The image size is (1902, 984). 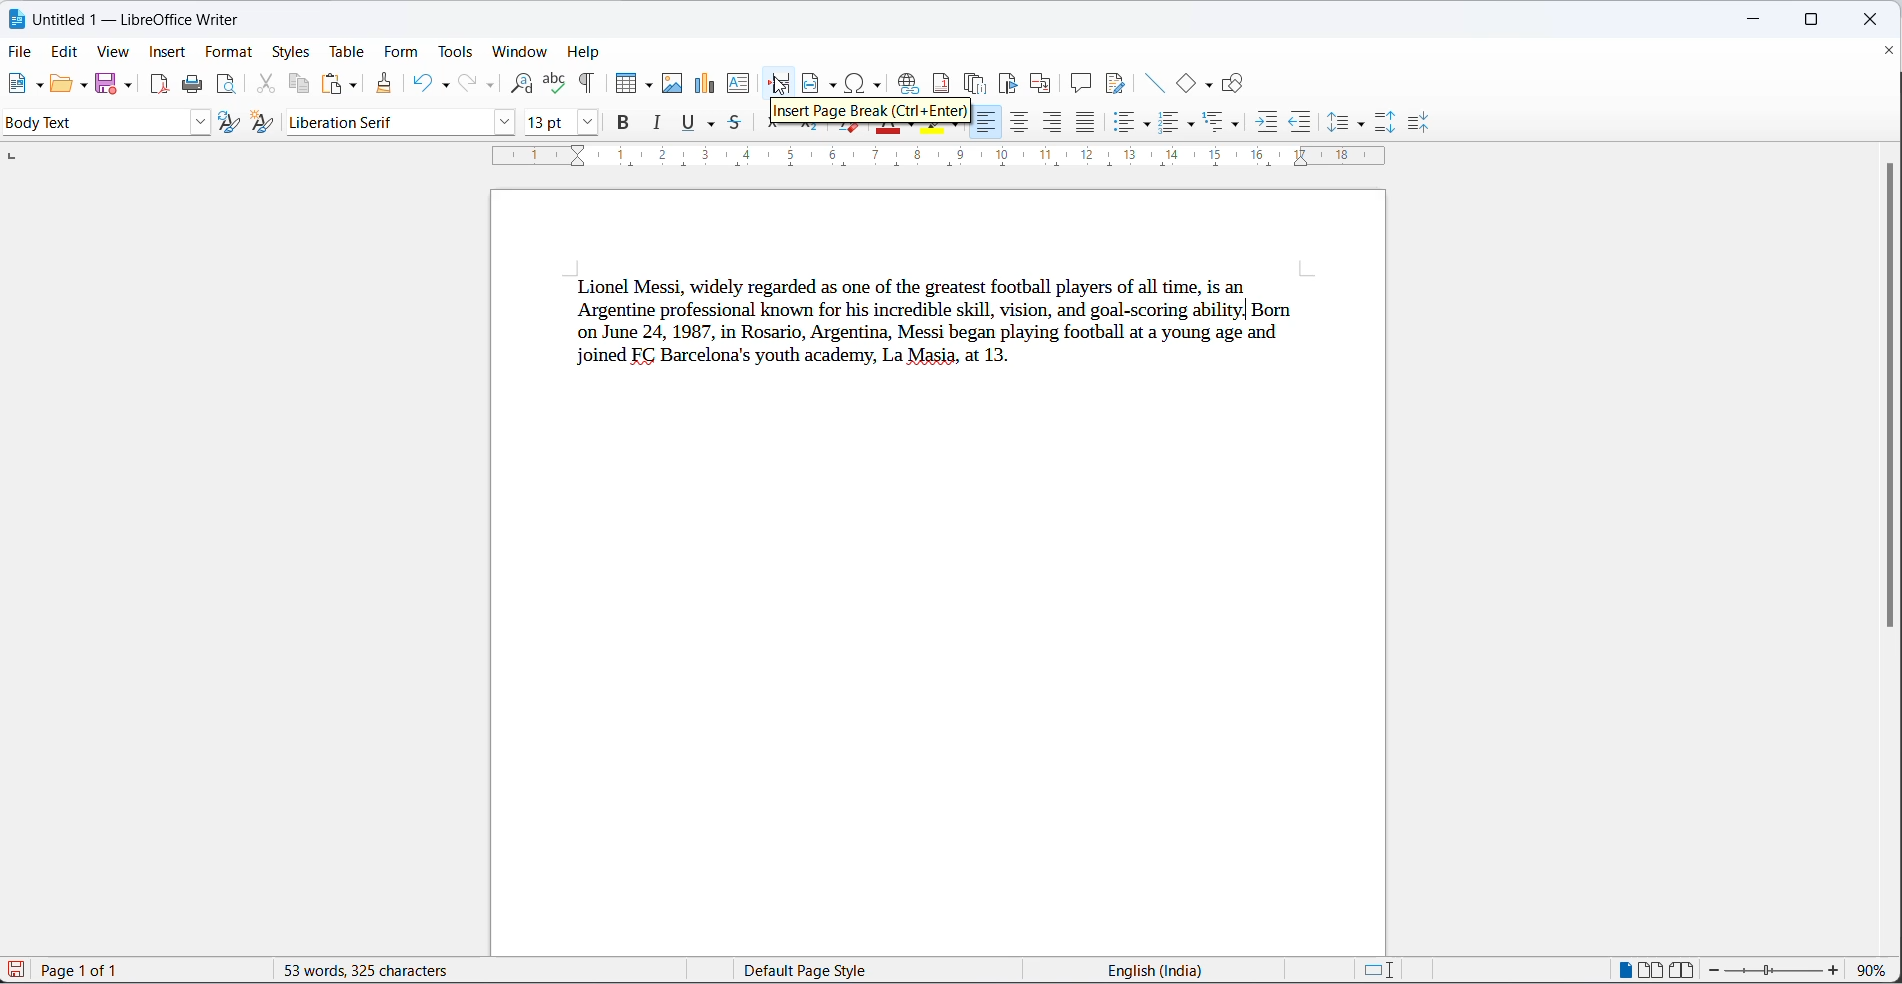 What do you see at coordinates (227, 86) in the screenshot?
I see `print preview` at bounding box center [227, 86].